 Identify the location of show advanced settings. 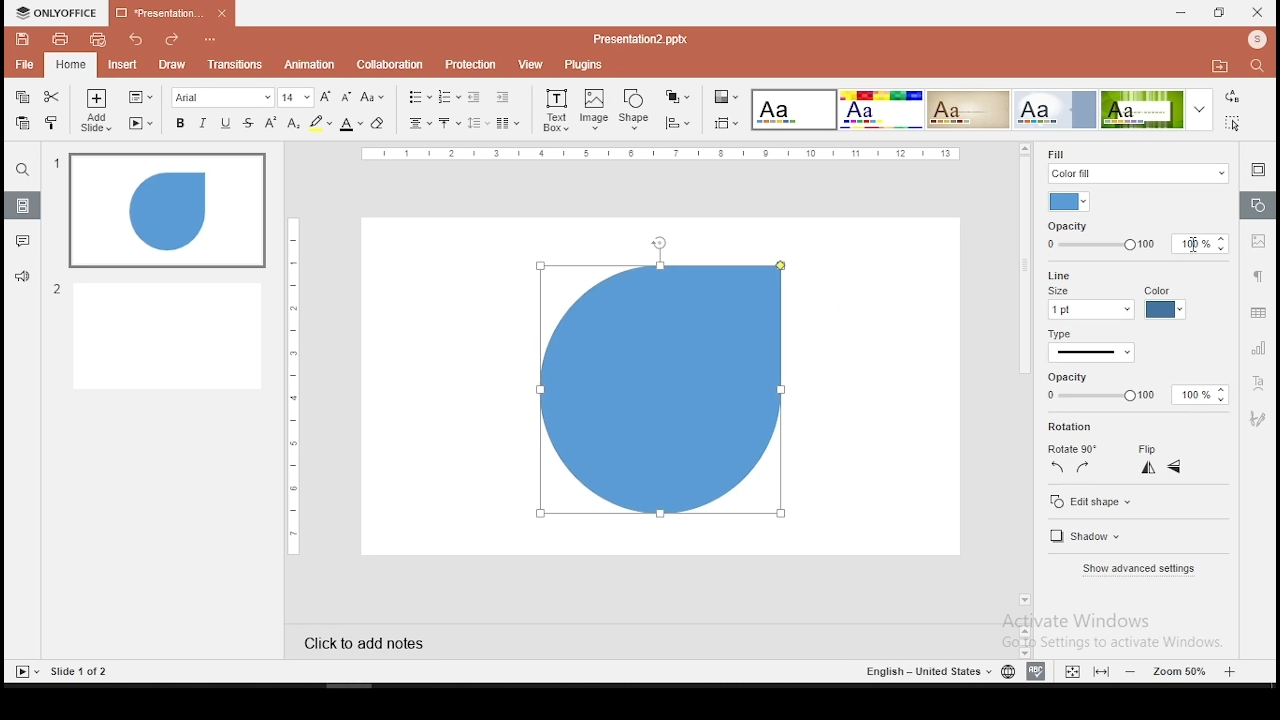
(1138, 569).